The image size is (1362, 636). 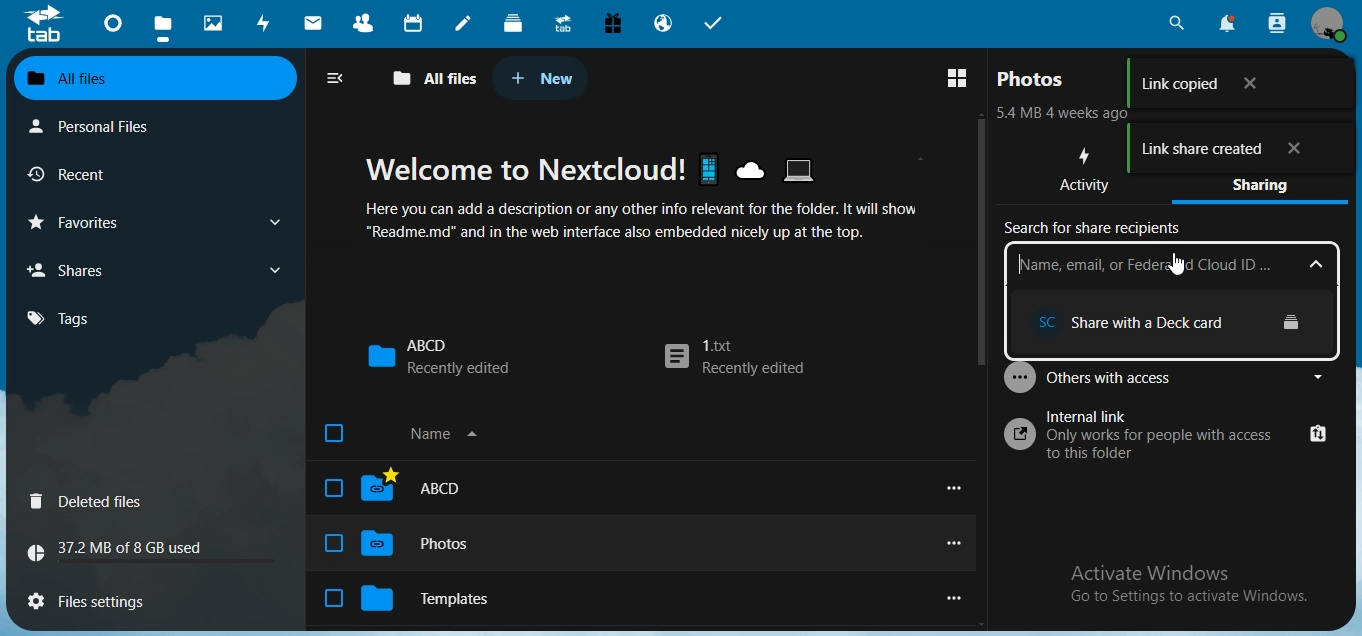 What do you see at coordinates (951, 543) in the screenshot?
I see `more options` at bounding box center [951, 543].